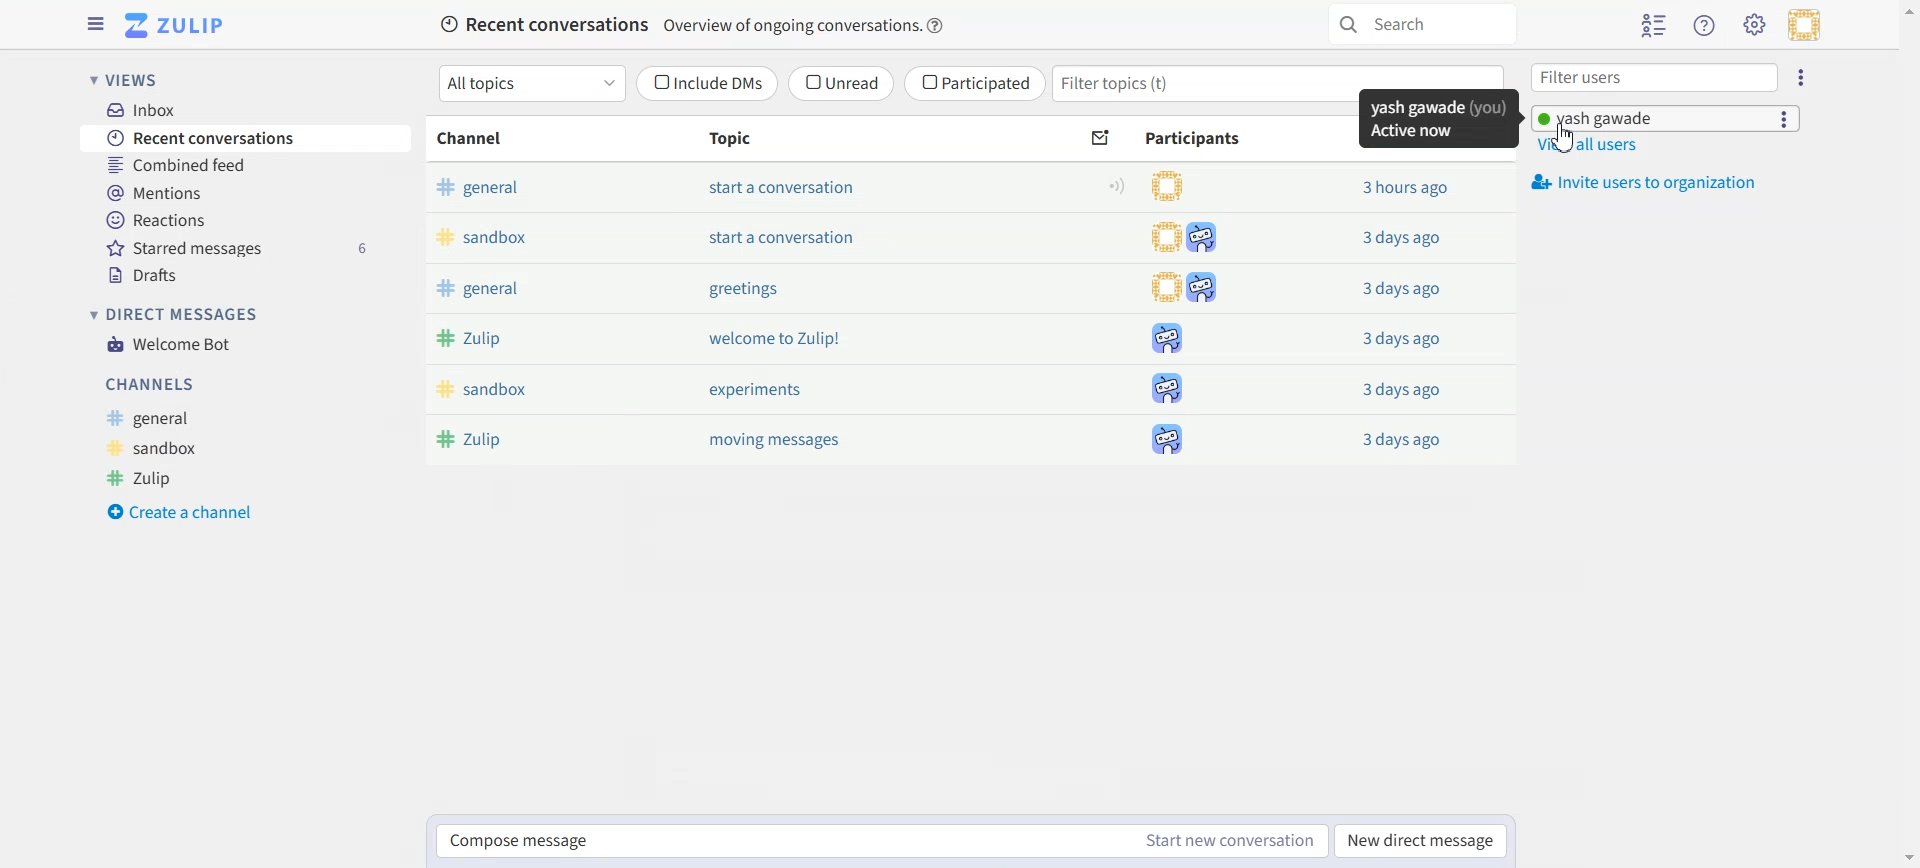 The width and height of the screenshot is (1920, 868). Describe the element at coordinates (236, 249) in the screenshot. I see `Starred messages` at that location.